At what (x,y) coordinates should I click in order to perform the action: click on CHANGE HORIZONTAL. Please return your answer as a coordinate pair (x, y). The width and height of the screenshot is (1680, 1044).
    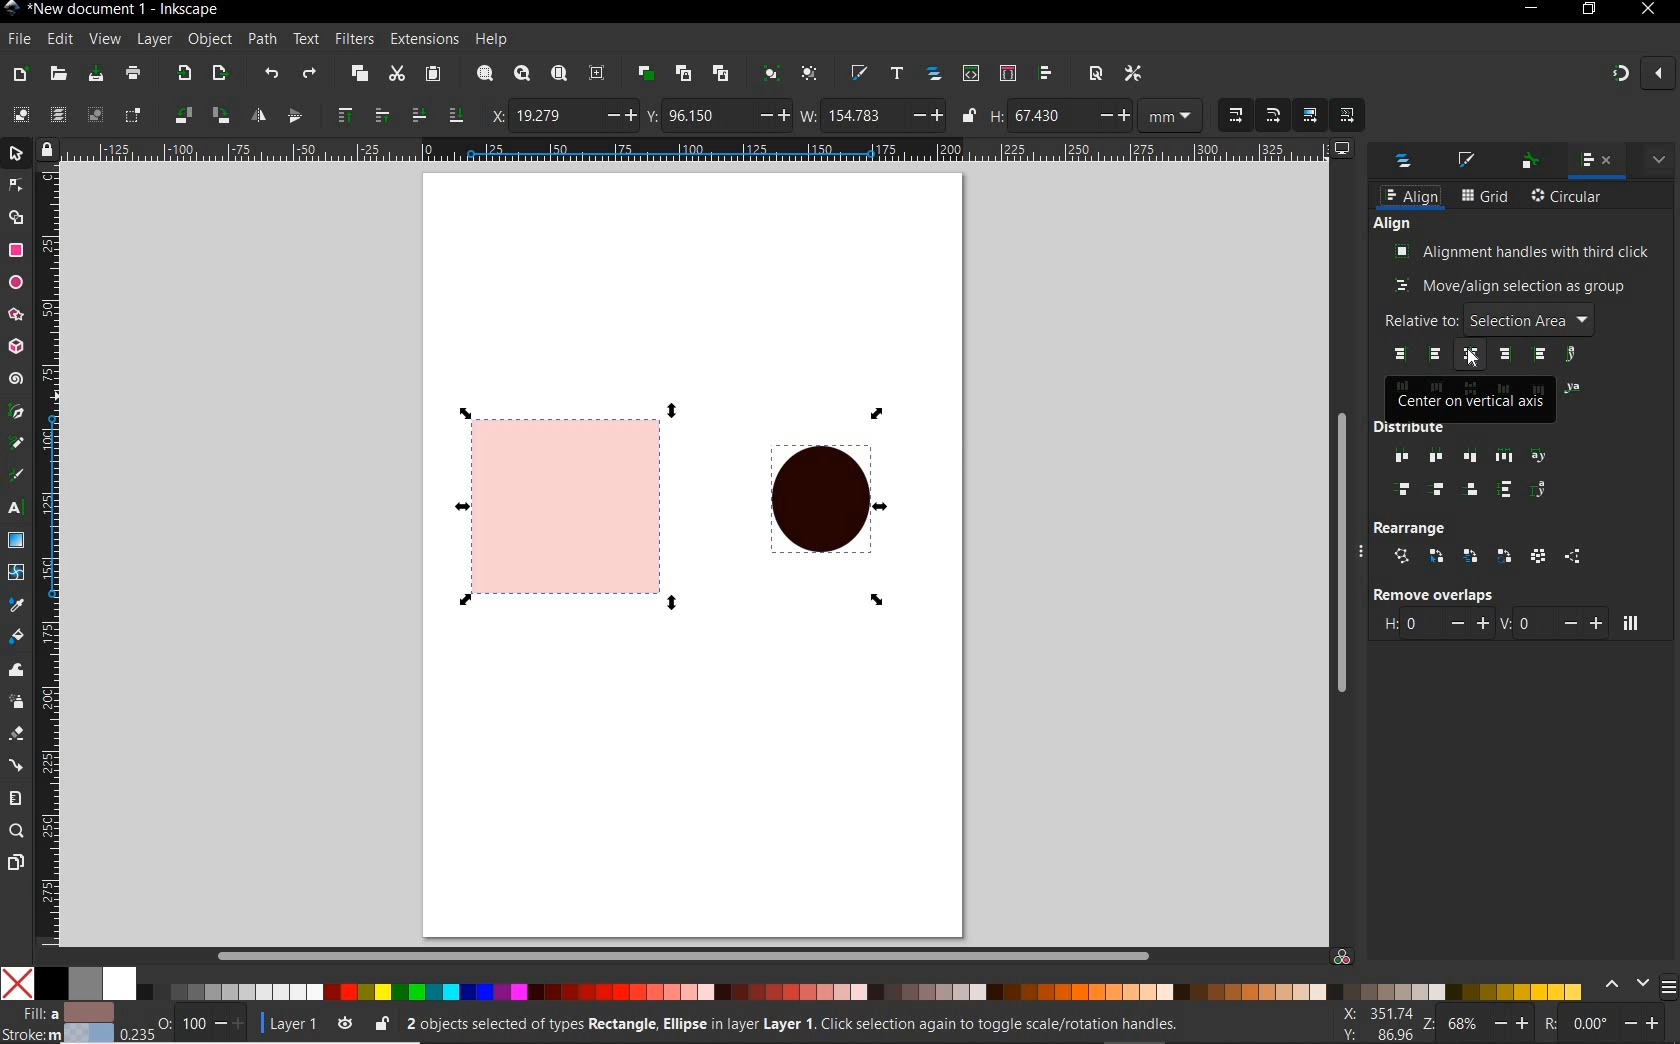
    Looking at the image, I should click on (1435, 625).